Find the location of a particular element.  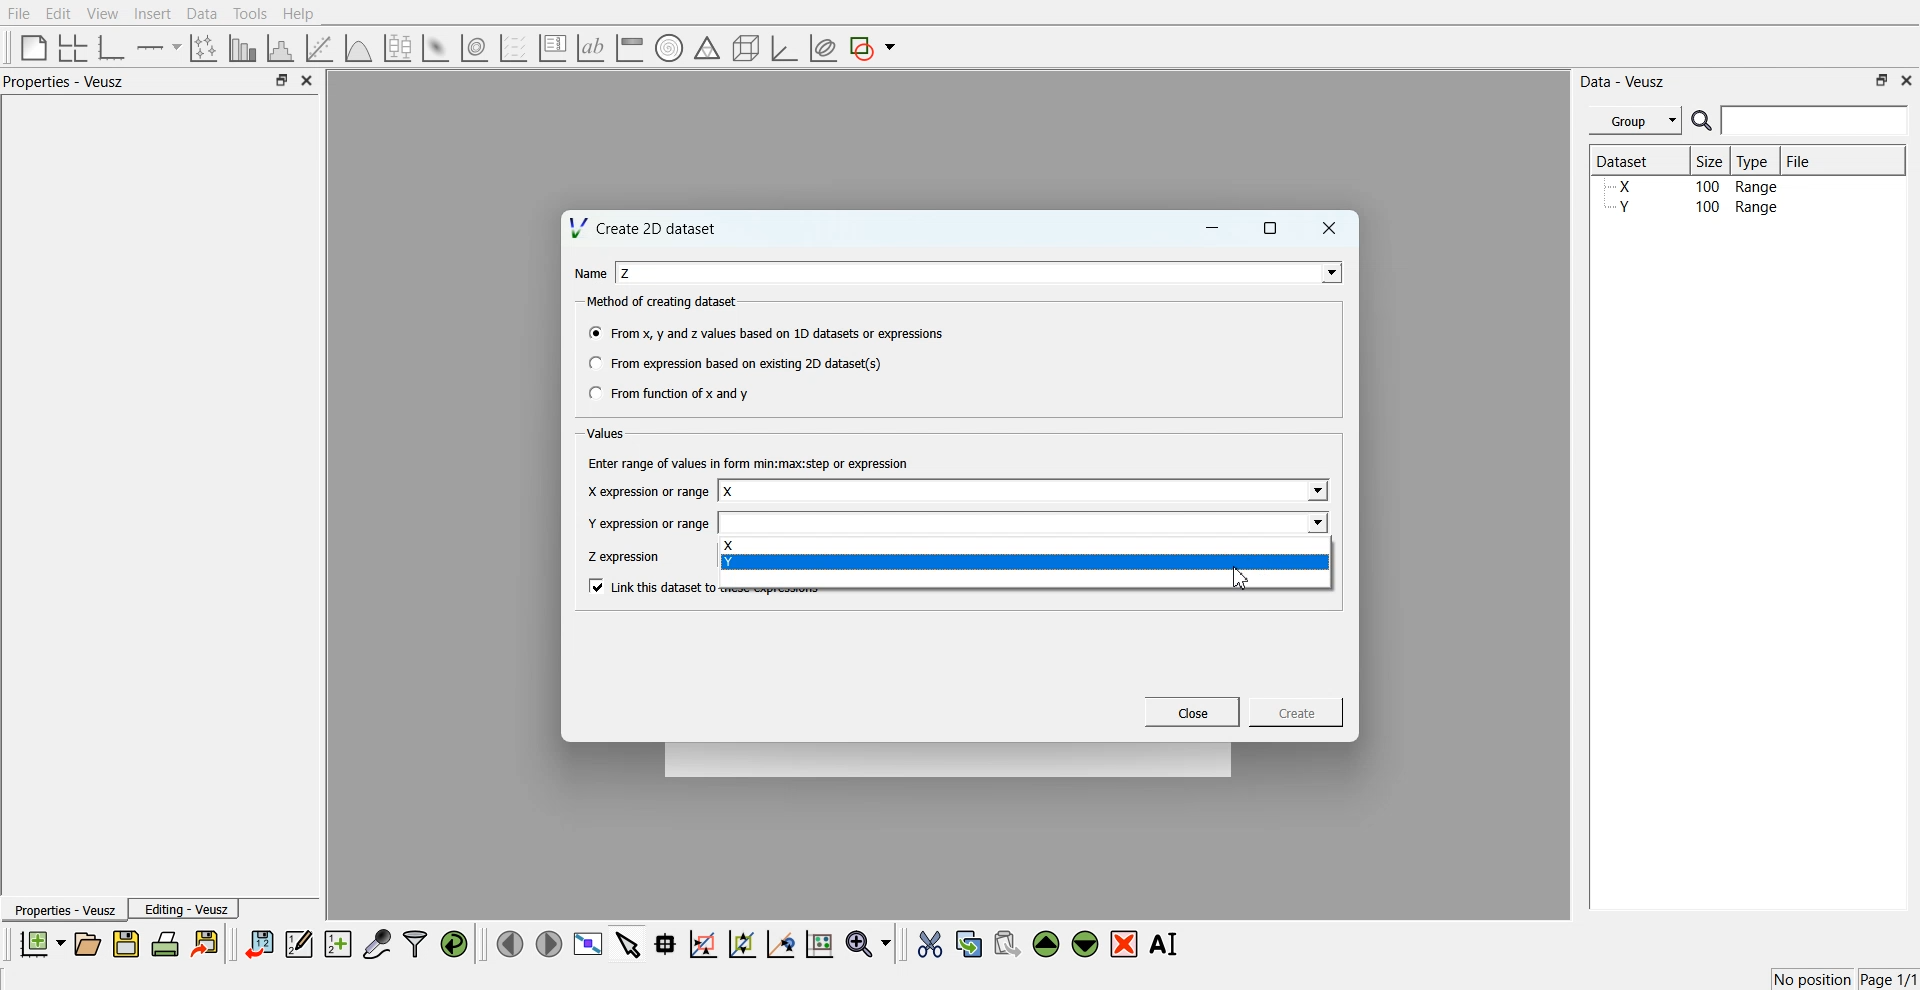

Remove the selected widget is located at coordinates (1124, 945).